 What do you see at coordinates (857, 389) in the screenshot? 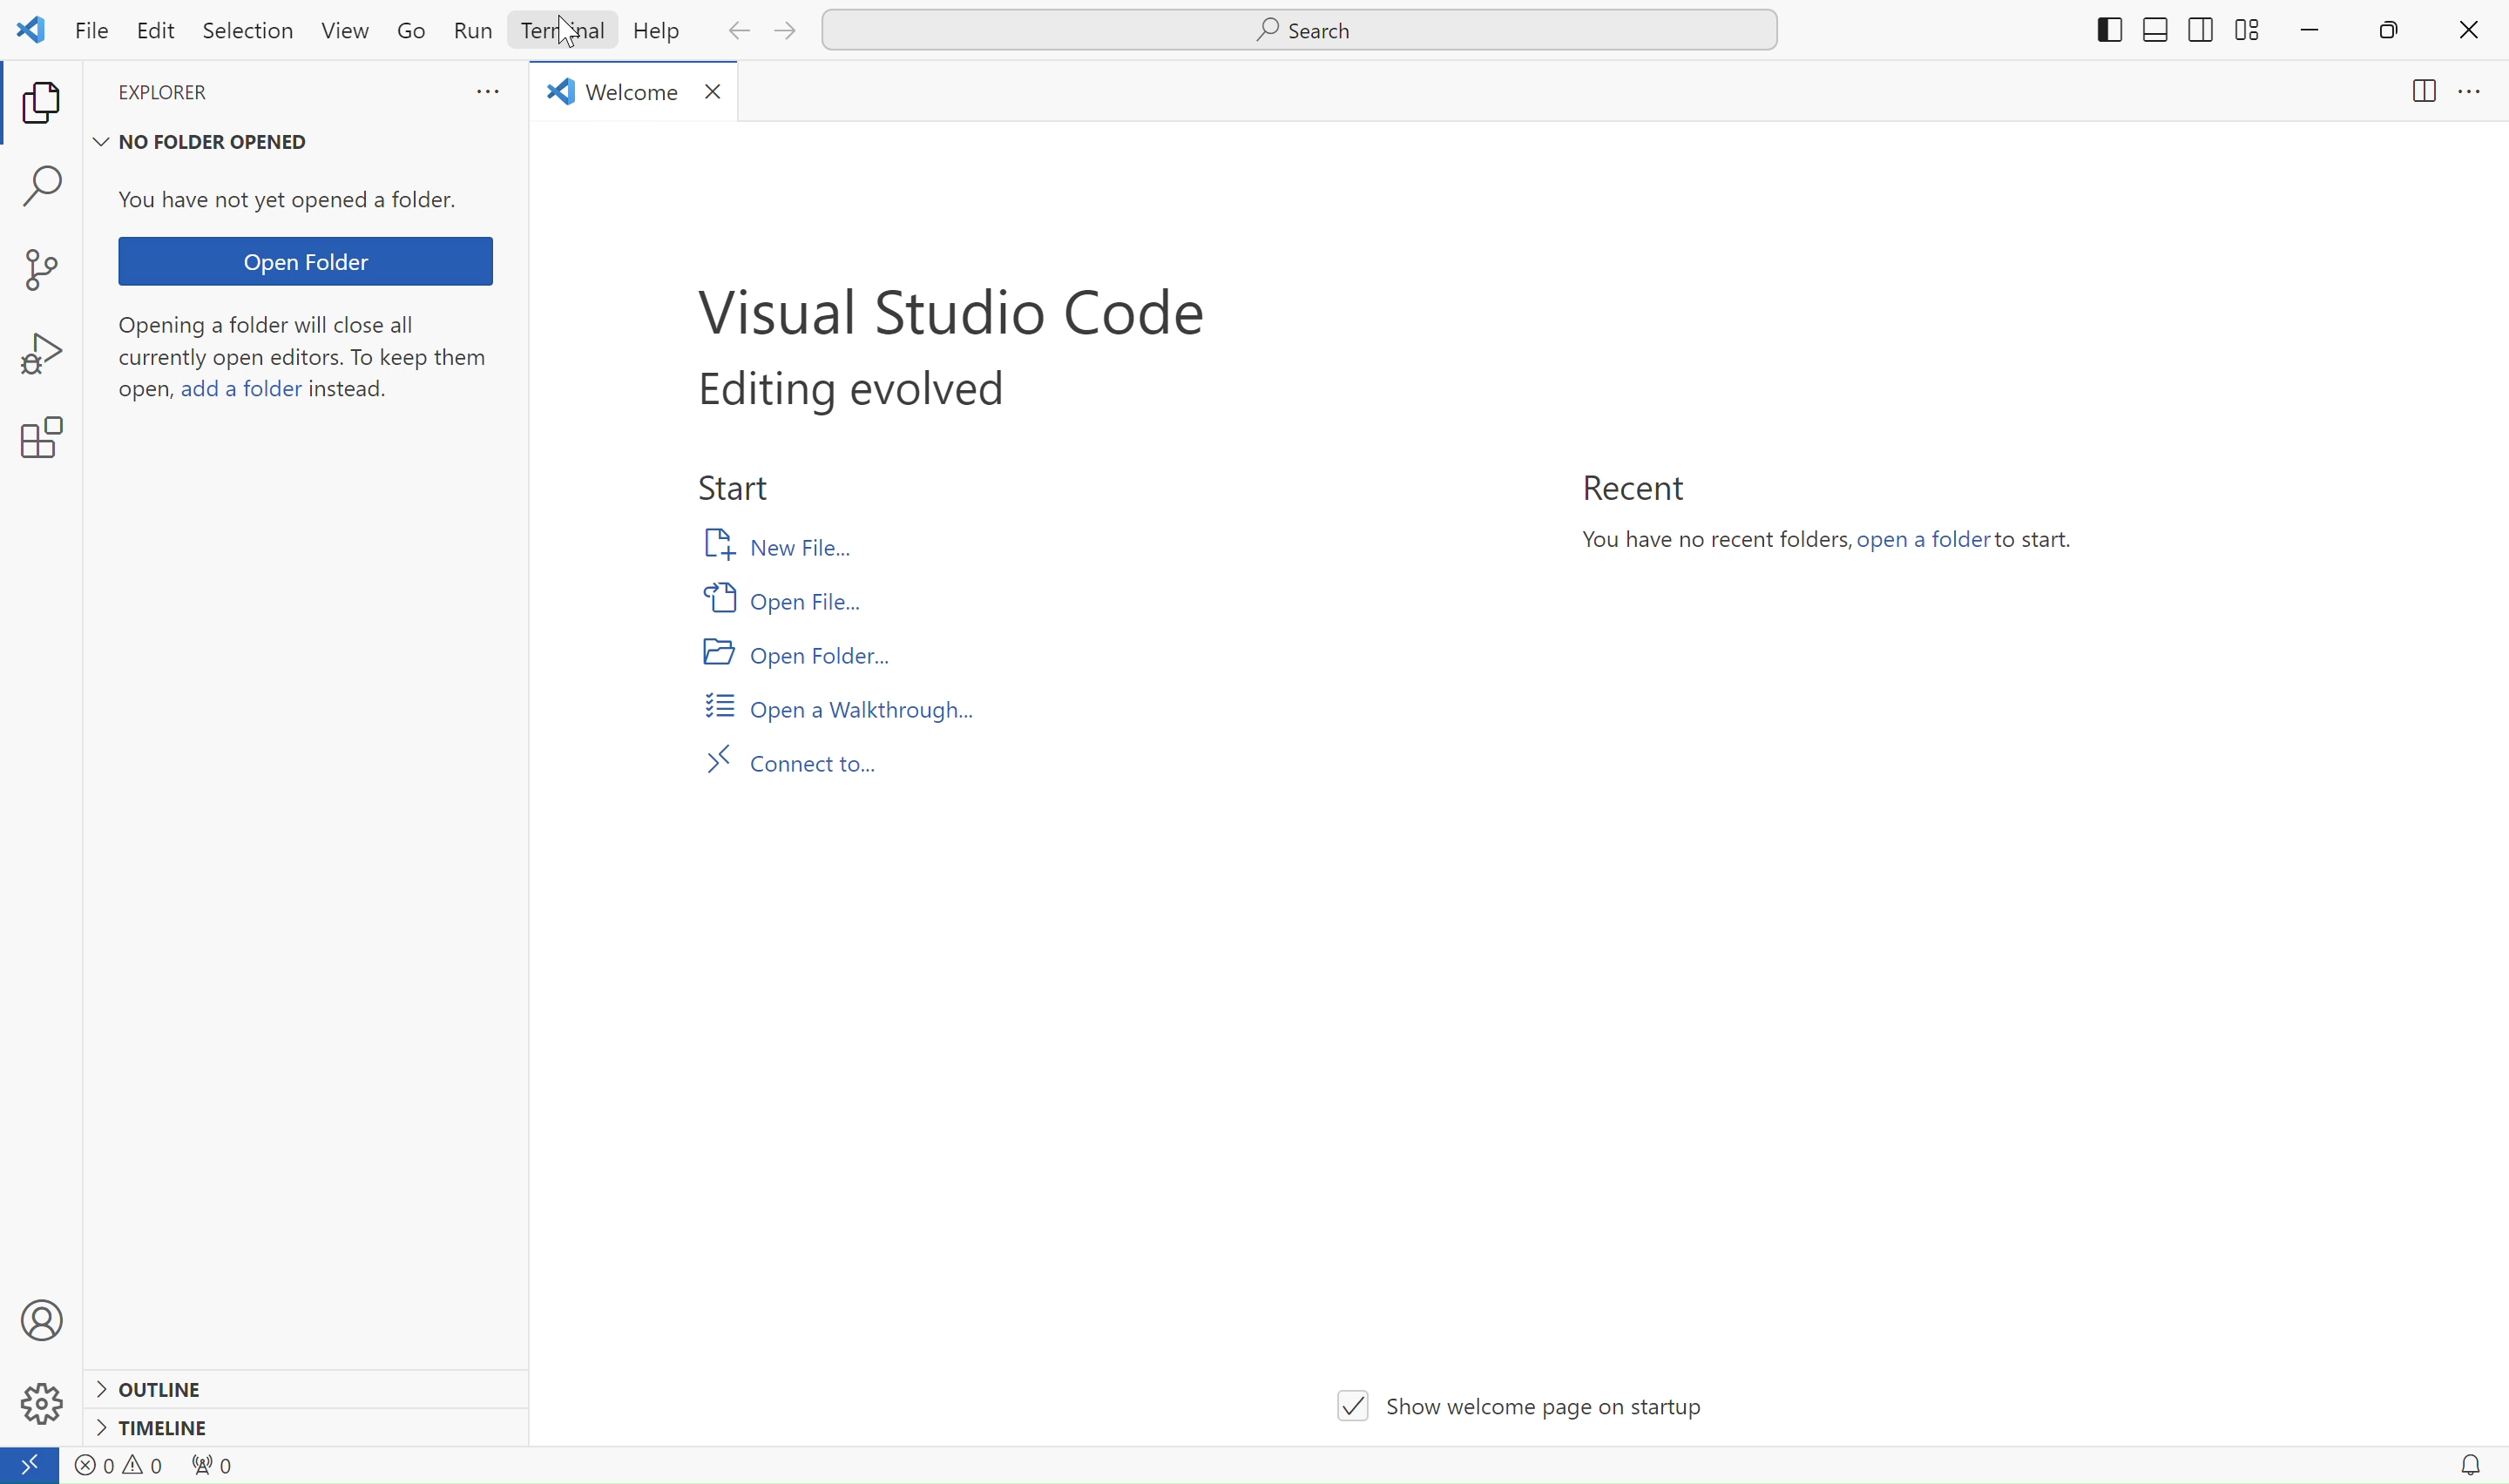
I see `editing evolved` at bounding box center [857, 389].